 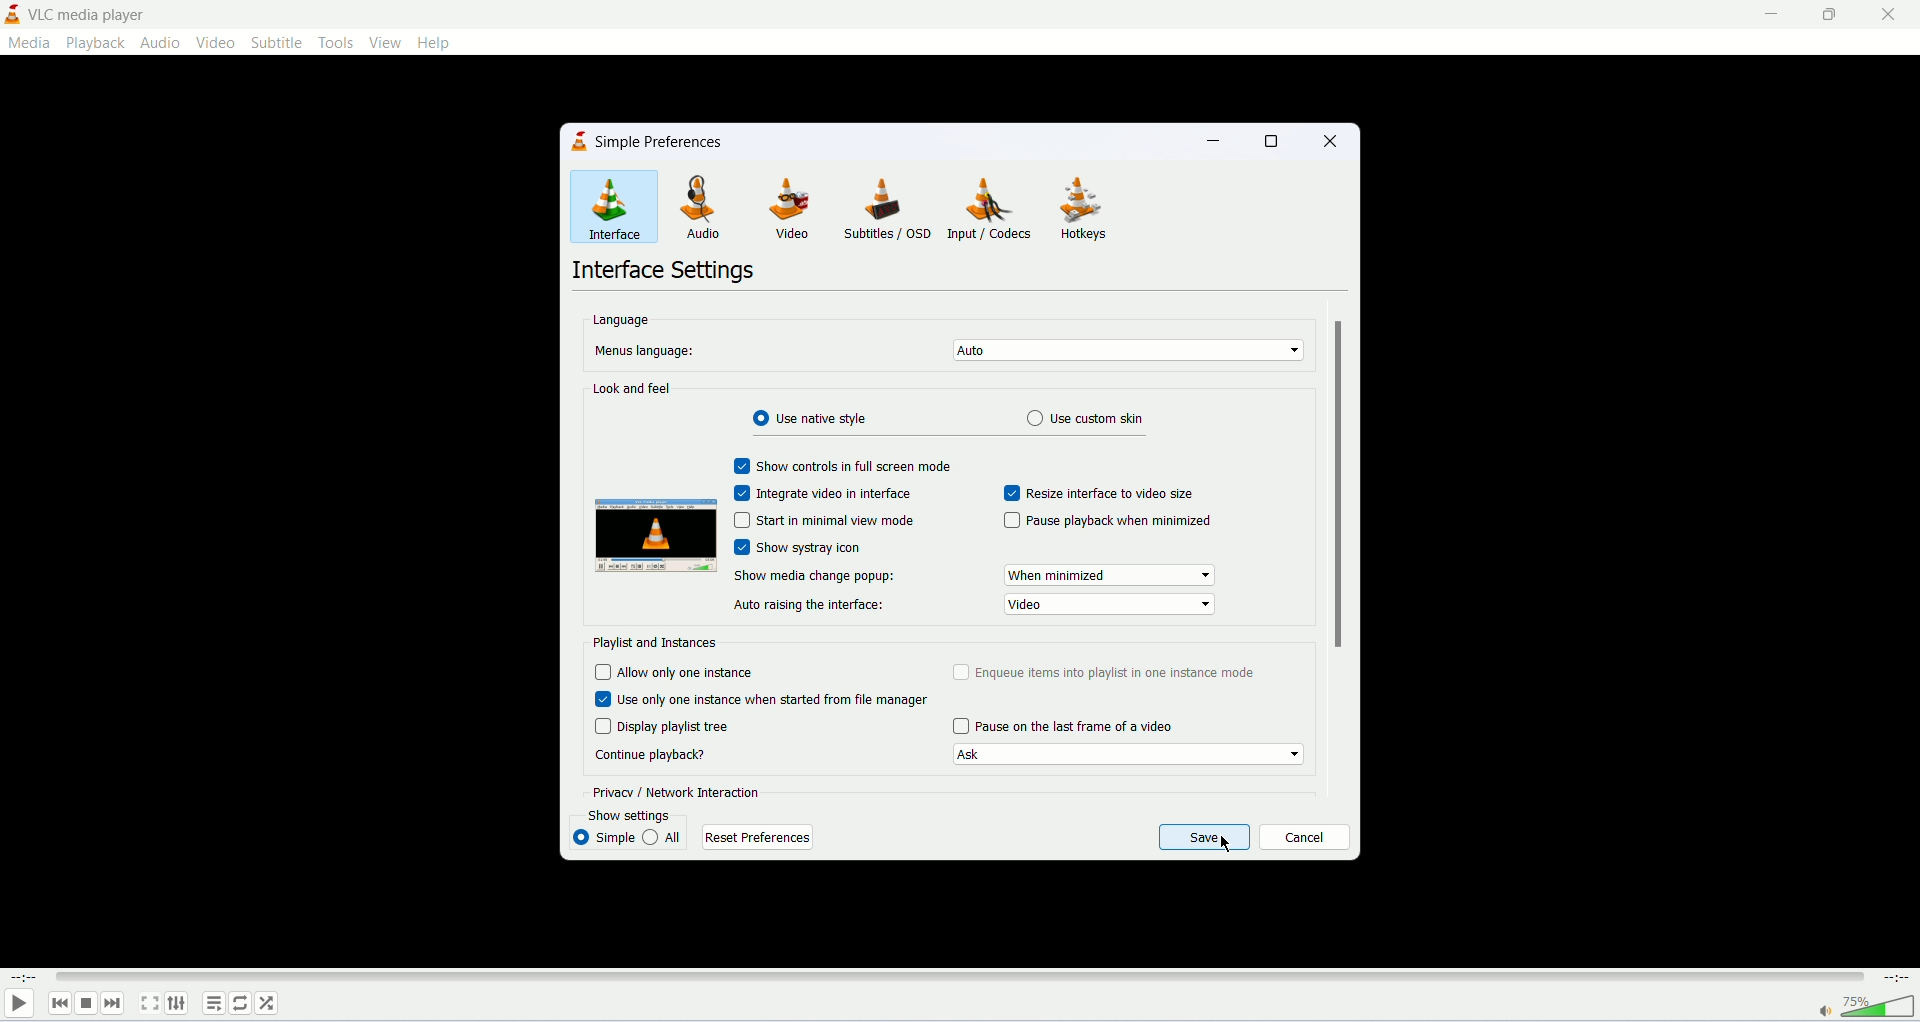 What do you see at coordinates (633, 388) in the screenshot?
I see `look and feel` at bounding box center [633, 388].